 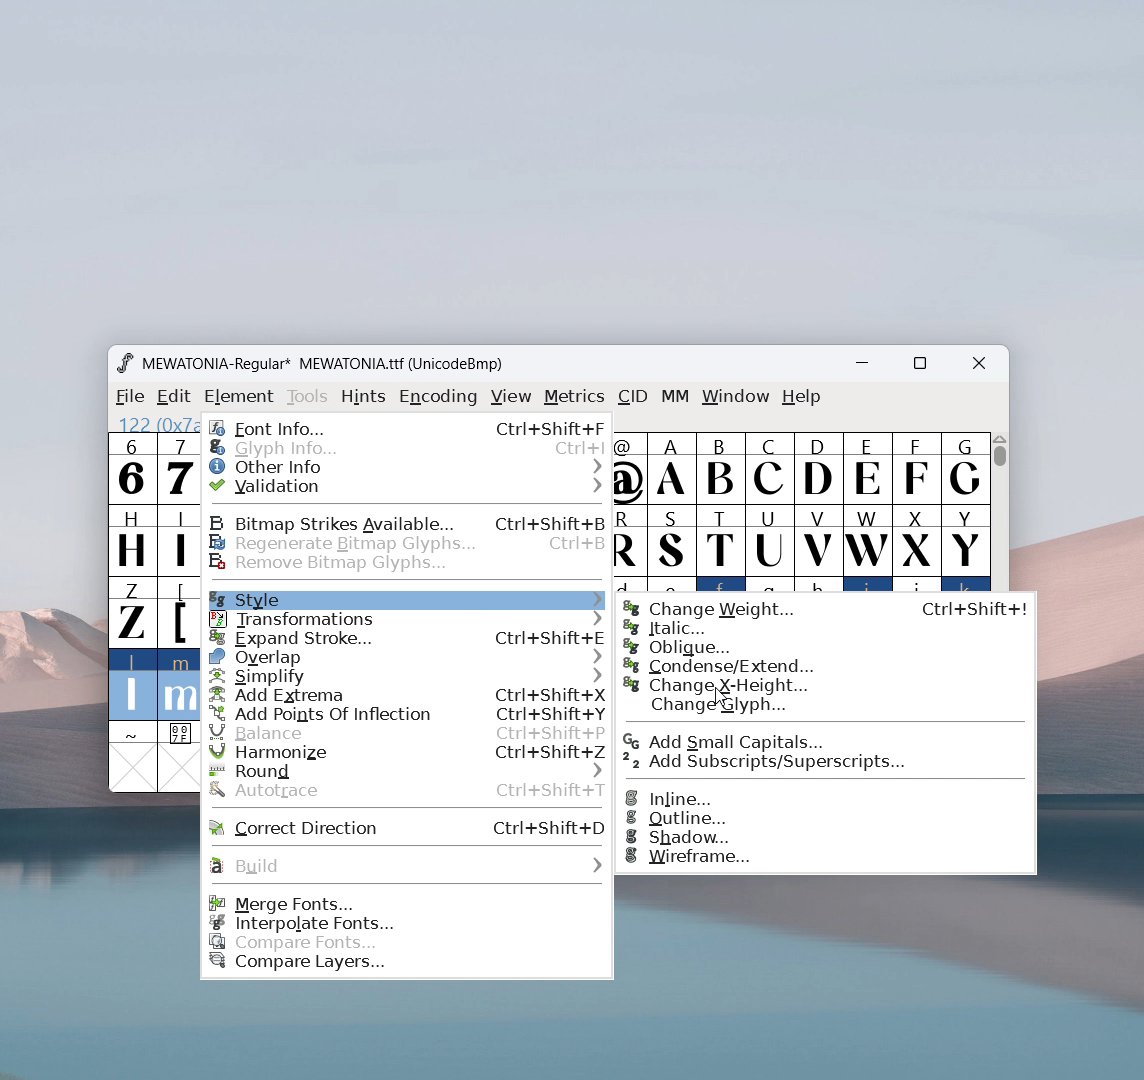 What do you see at coordinates (736, 397) in the screenshot?
I see `window` at bounding box center [736, 397].